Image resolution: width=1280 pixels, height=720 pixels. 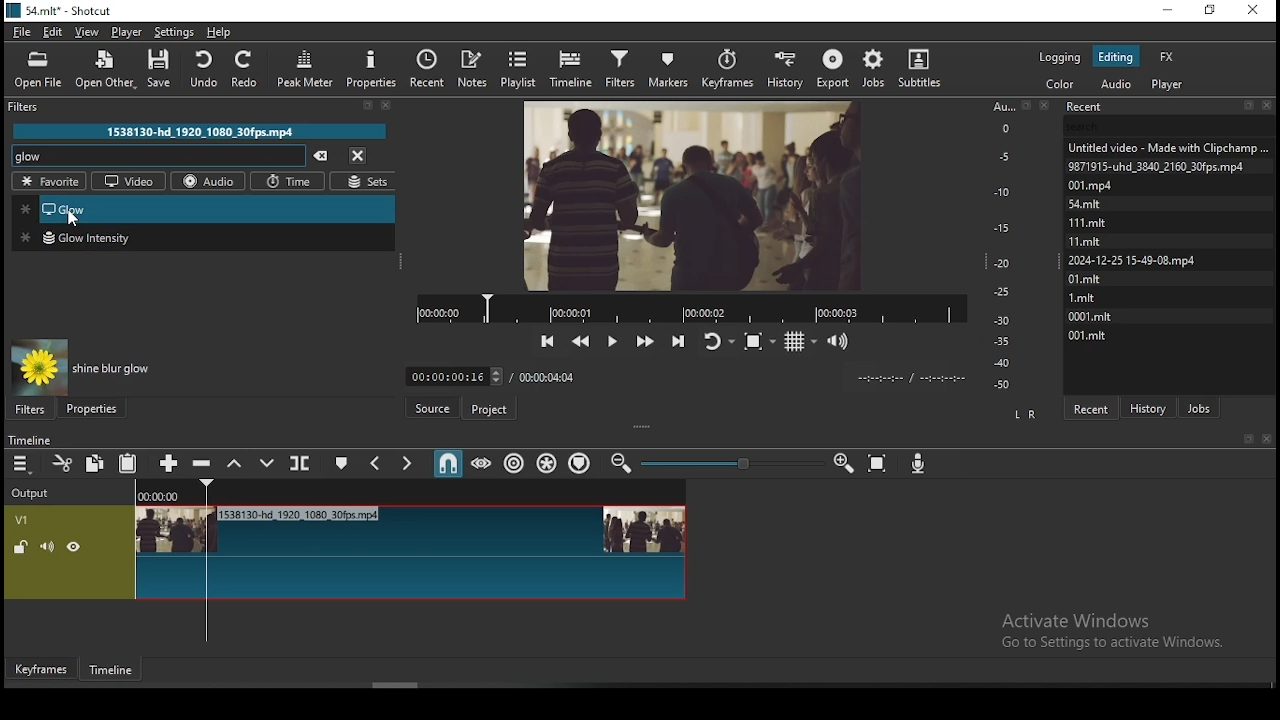 I want to click on 001.mlt, so click(x=1087, y=335).